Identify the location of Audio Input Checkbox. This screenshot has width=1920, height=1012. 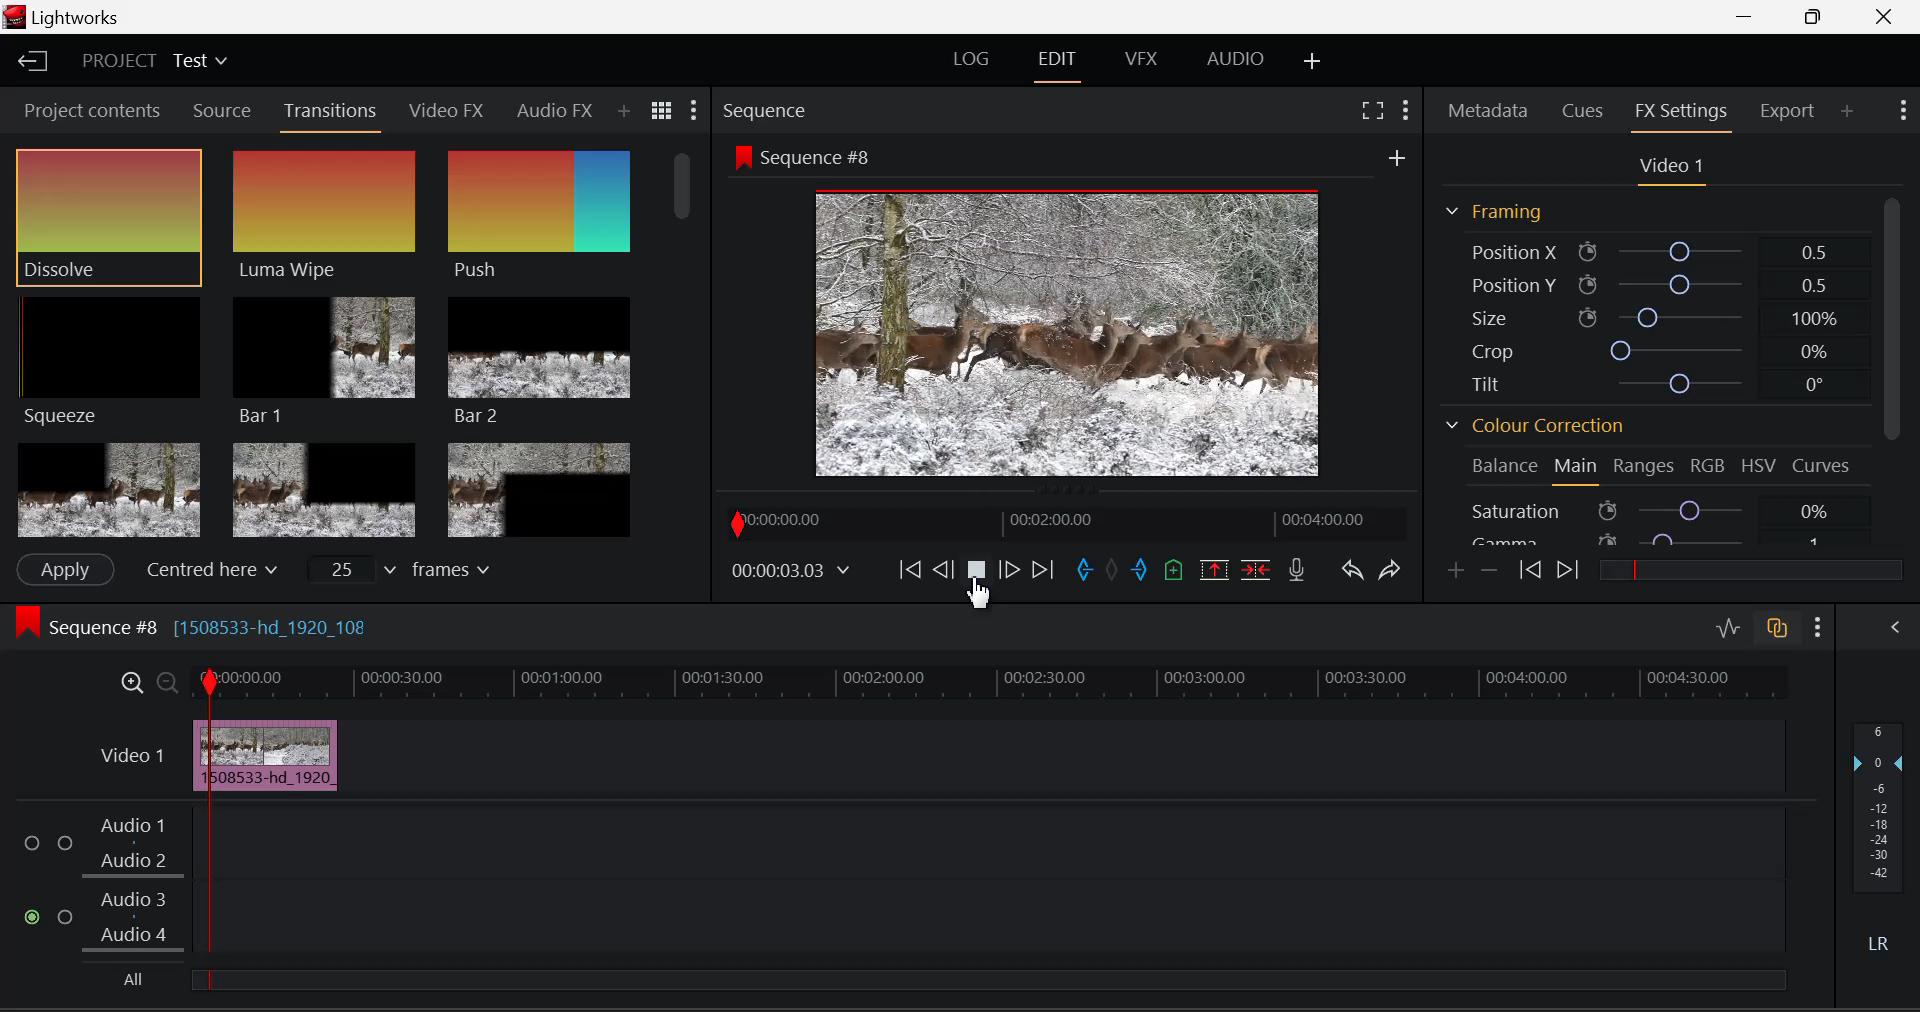
(34, 843).